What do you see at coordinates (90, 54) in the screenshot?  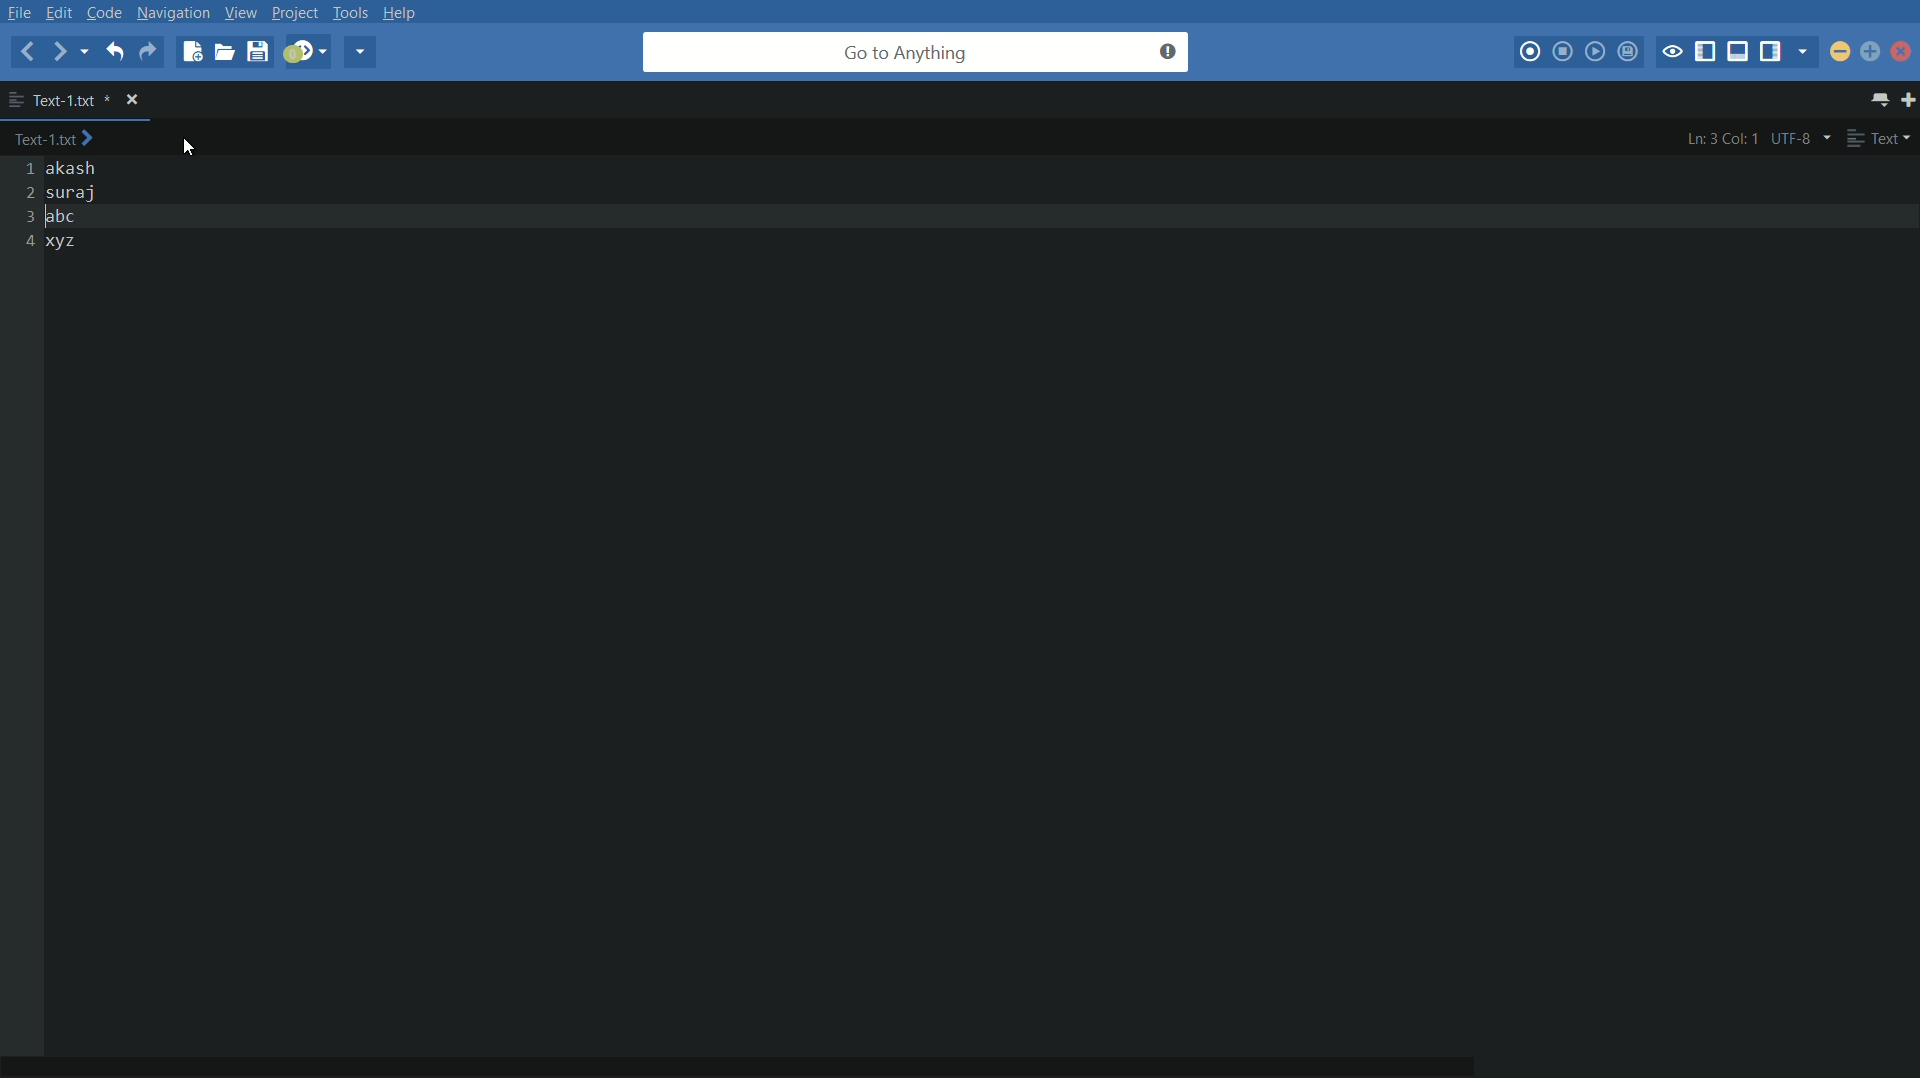 I see `recent locations` at bounding box center [90, 54].